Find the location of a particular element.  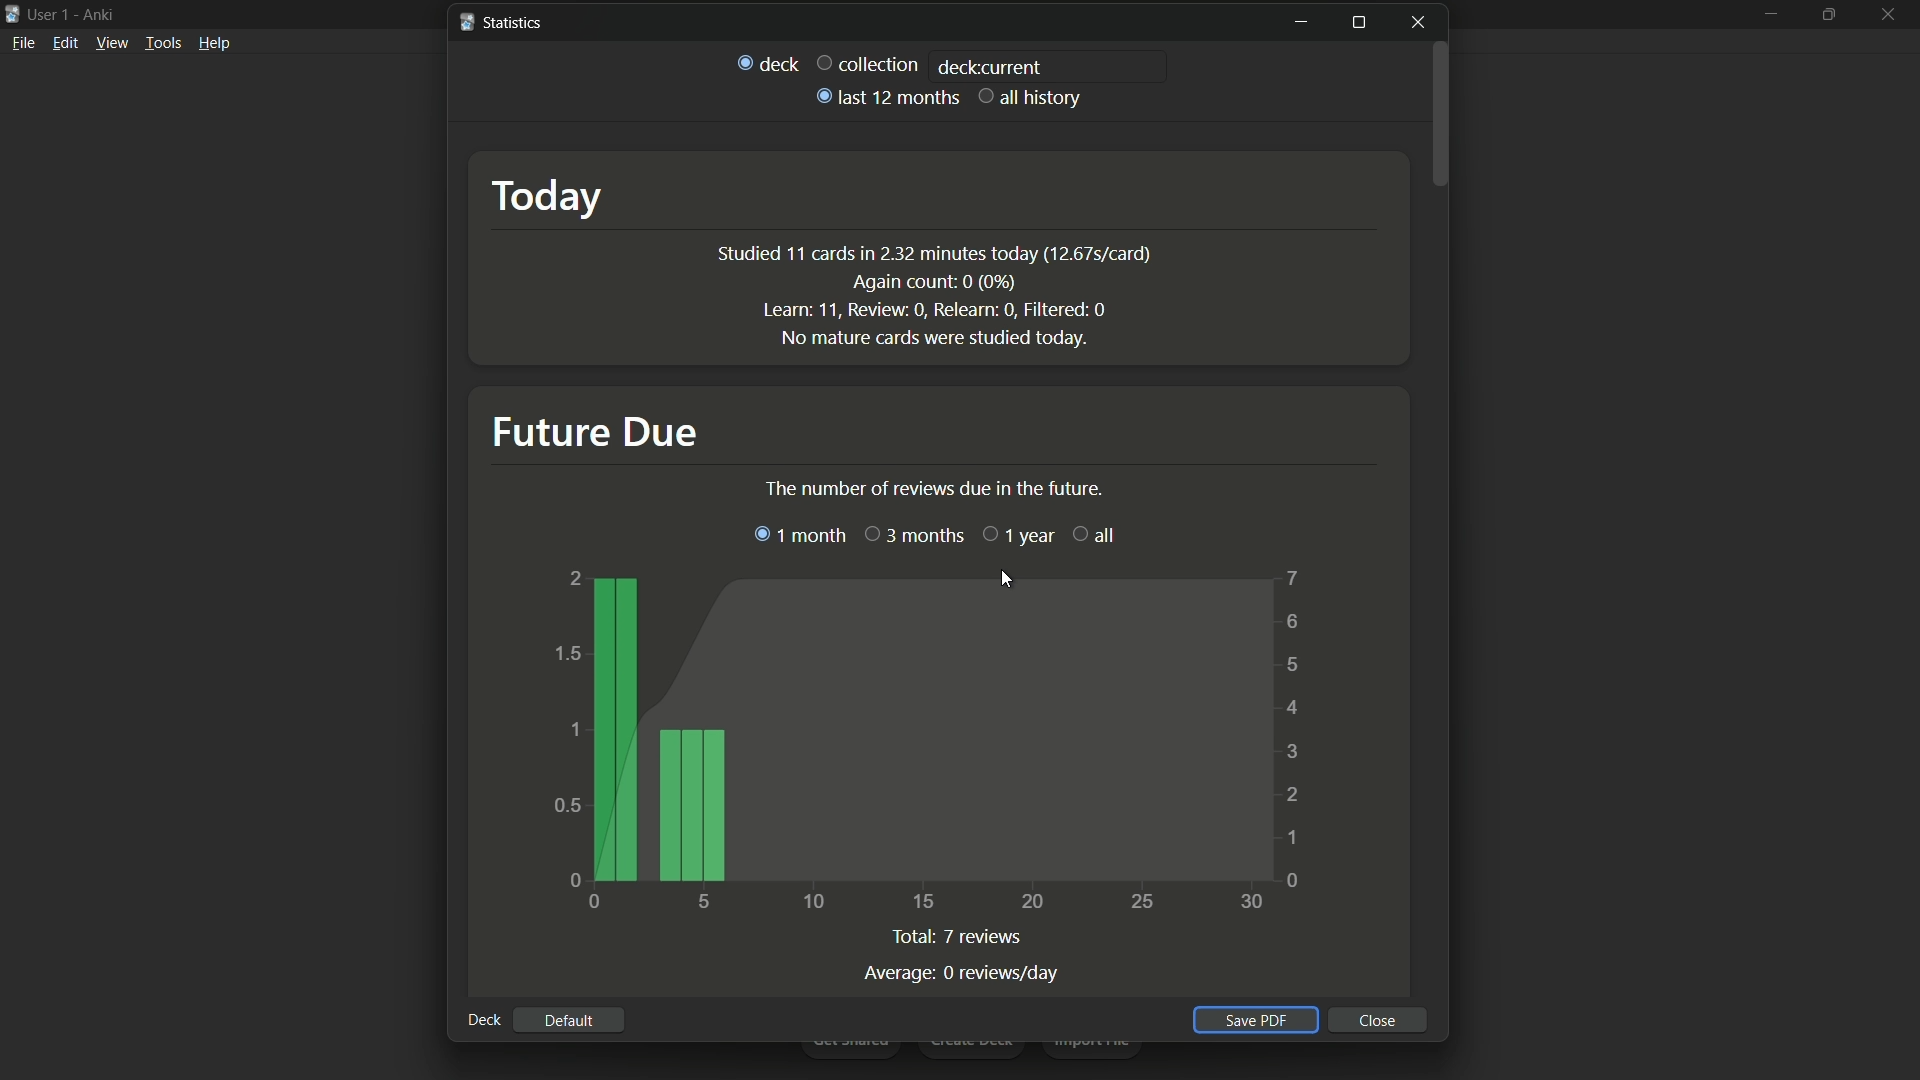

all is located at coordinates (1090, 534).